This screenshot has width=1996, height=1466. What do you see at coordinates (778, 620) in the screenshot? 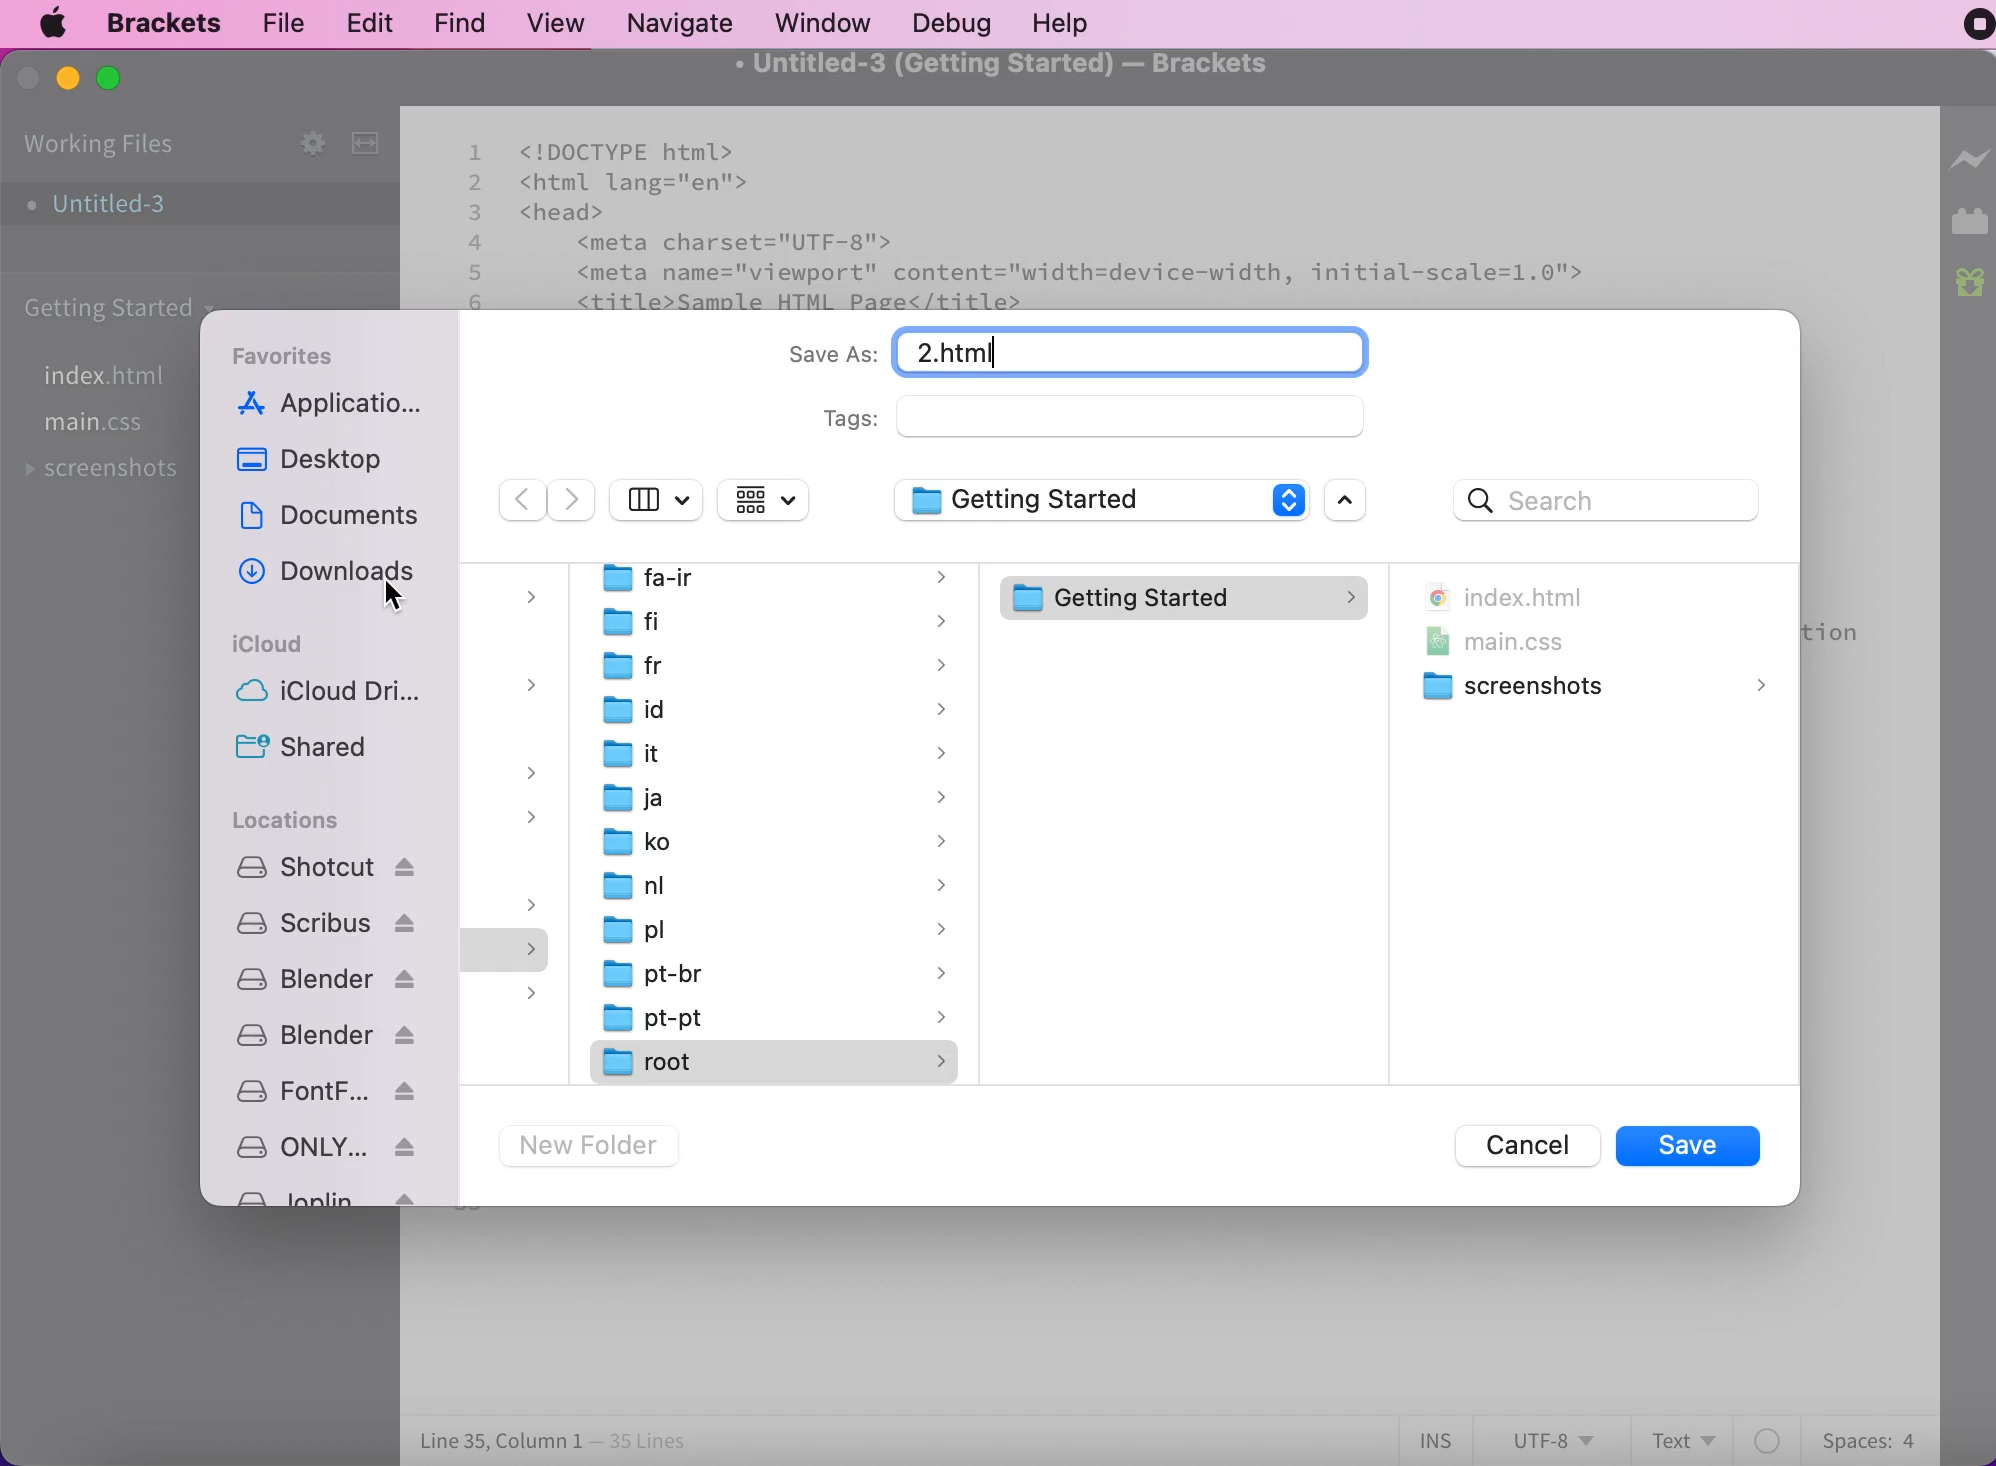
I see `fi` at bounding box center [778, 620].